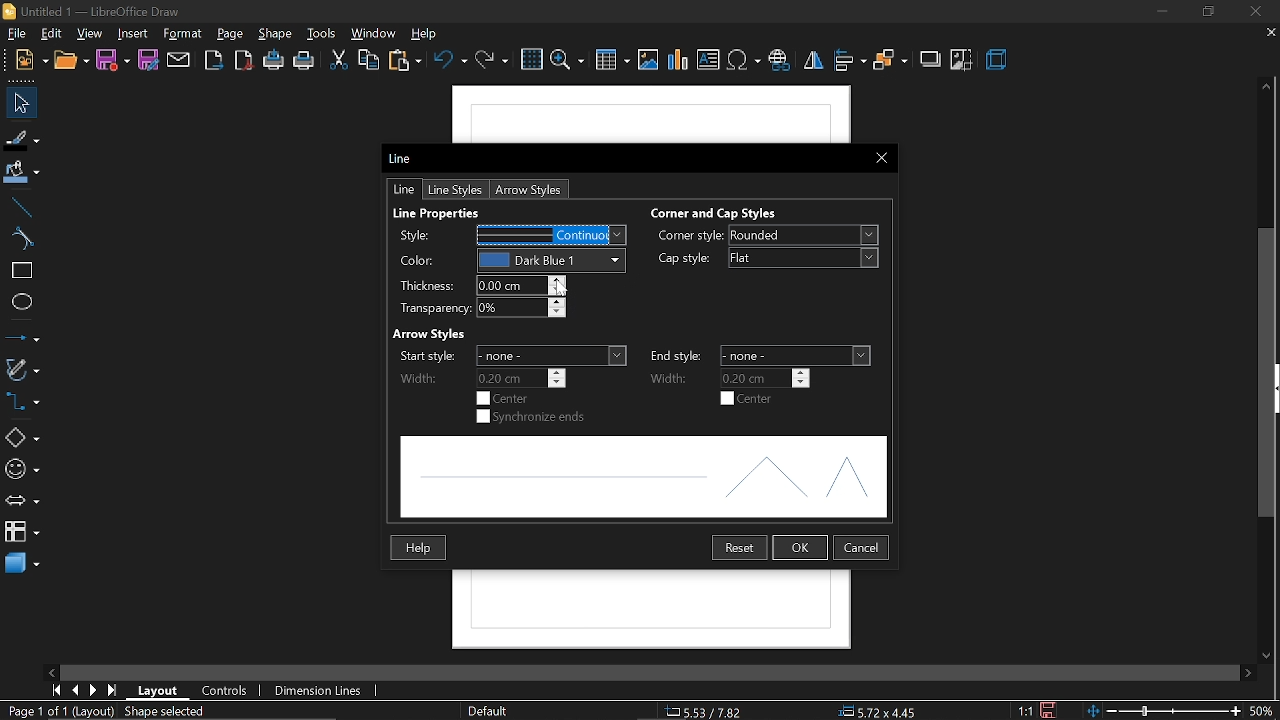 The height and width of the screenshot is (720, 1280). Describe the element at coordinates (93, 691) in the screenshot. I see `next page` at that location.